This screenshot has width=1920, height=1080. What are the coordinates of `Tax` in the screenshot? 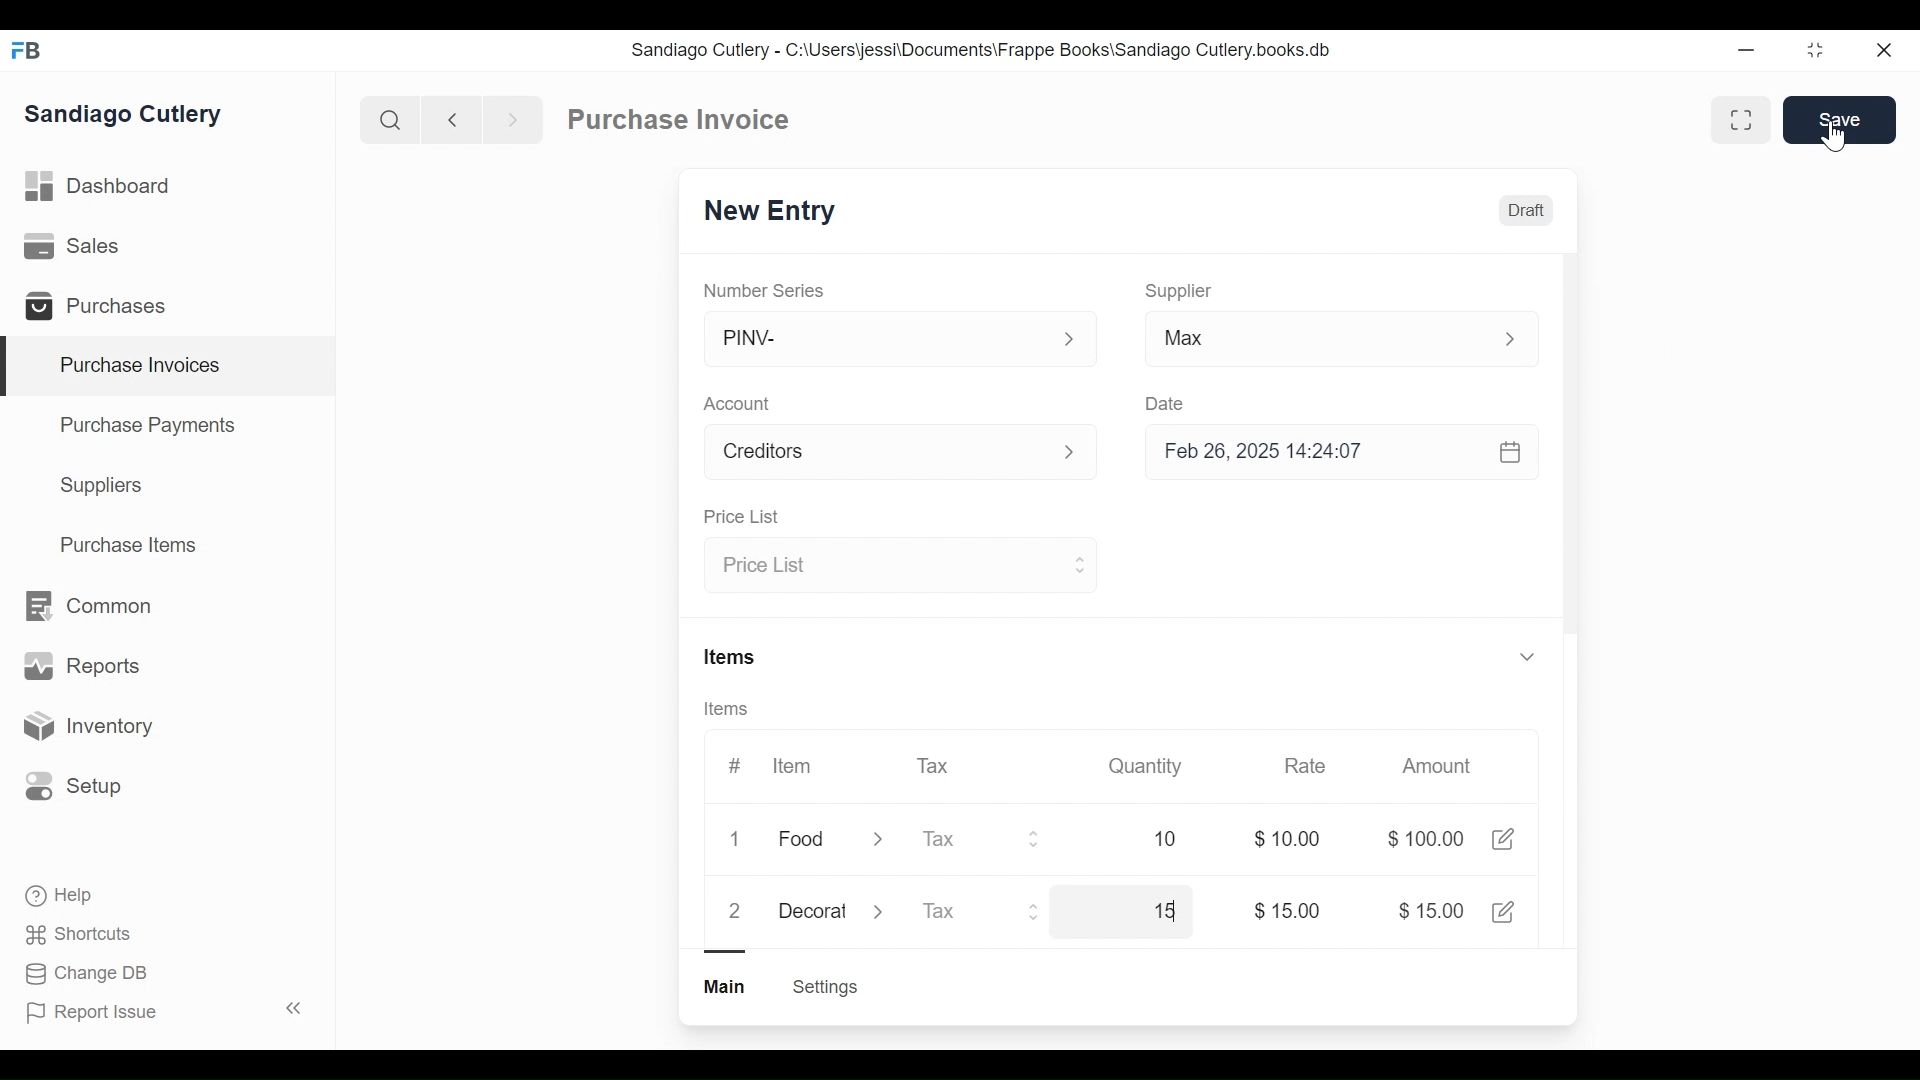 It's located at (960, 913).